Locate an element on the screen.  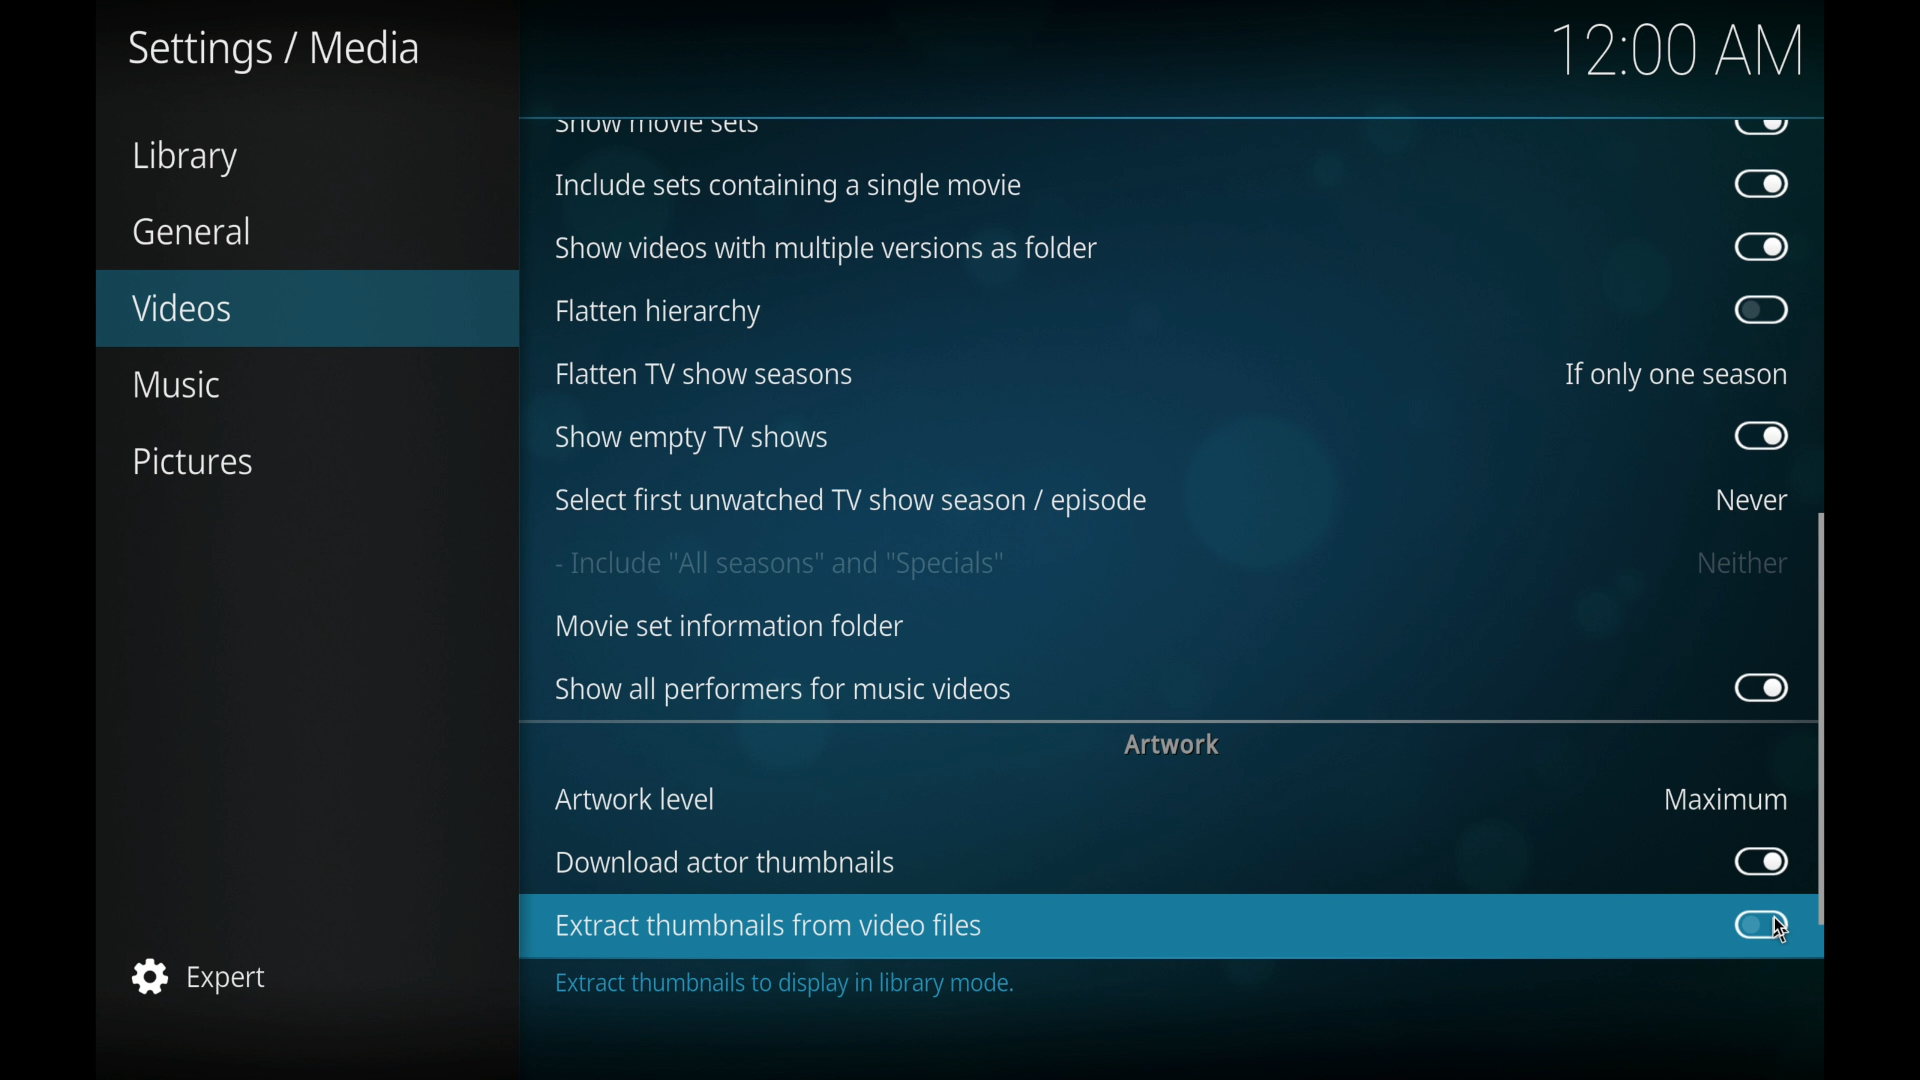
videos is located at coordinates (185, 306).